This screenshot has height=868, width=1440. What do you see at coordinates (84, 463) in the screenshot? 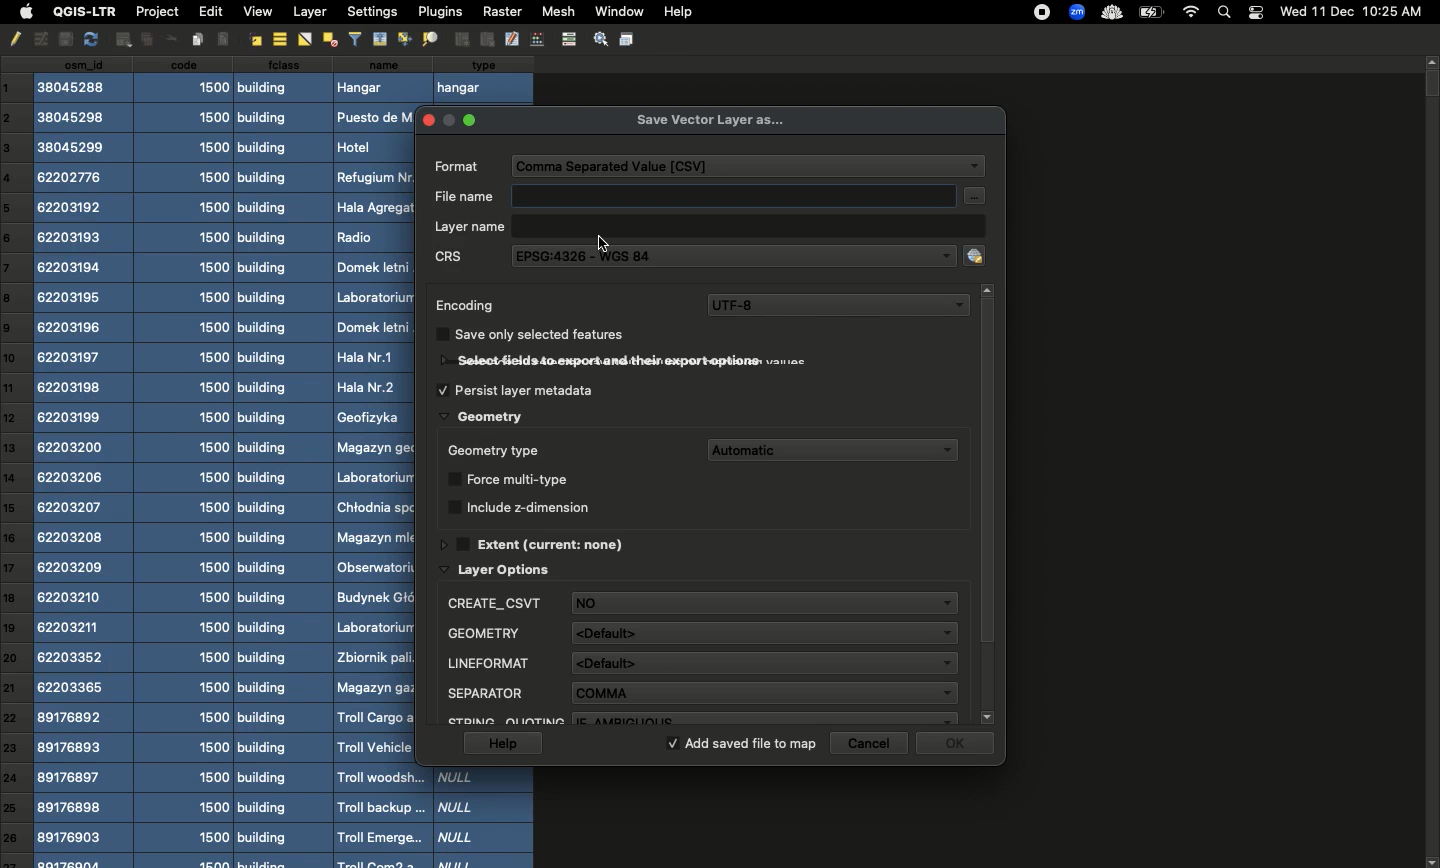
I see `csn_id` at bounding box center [84, 463].